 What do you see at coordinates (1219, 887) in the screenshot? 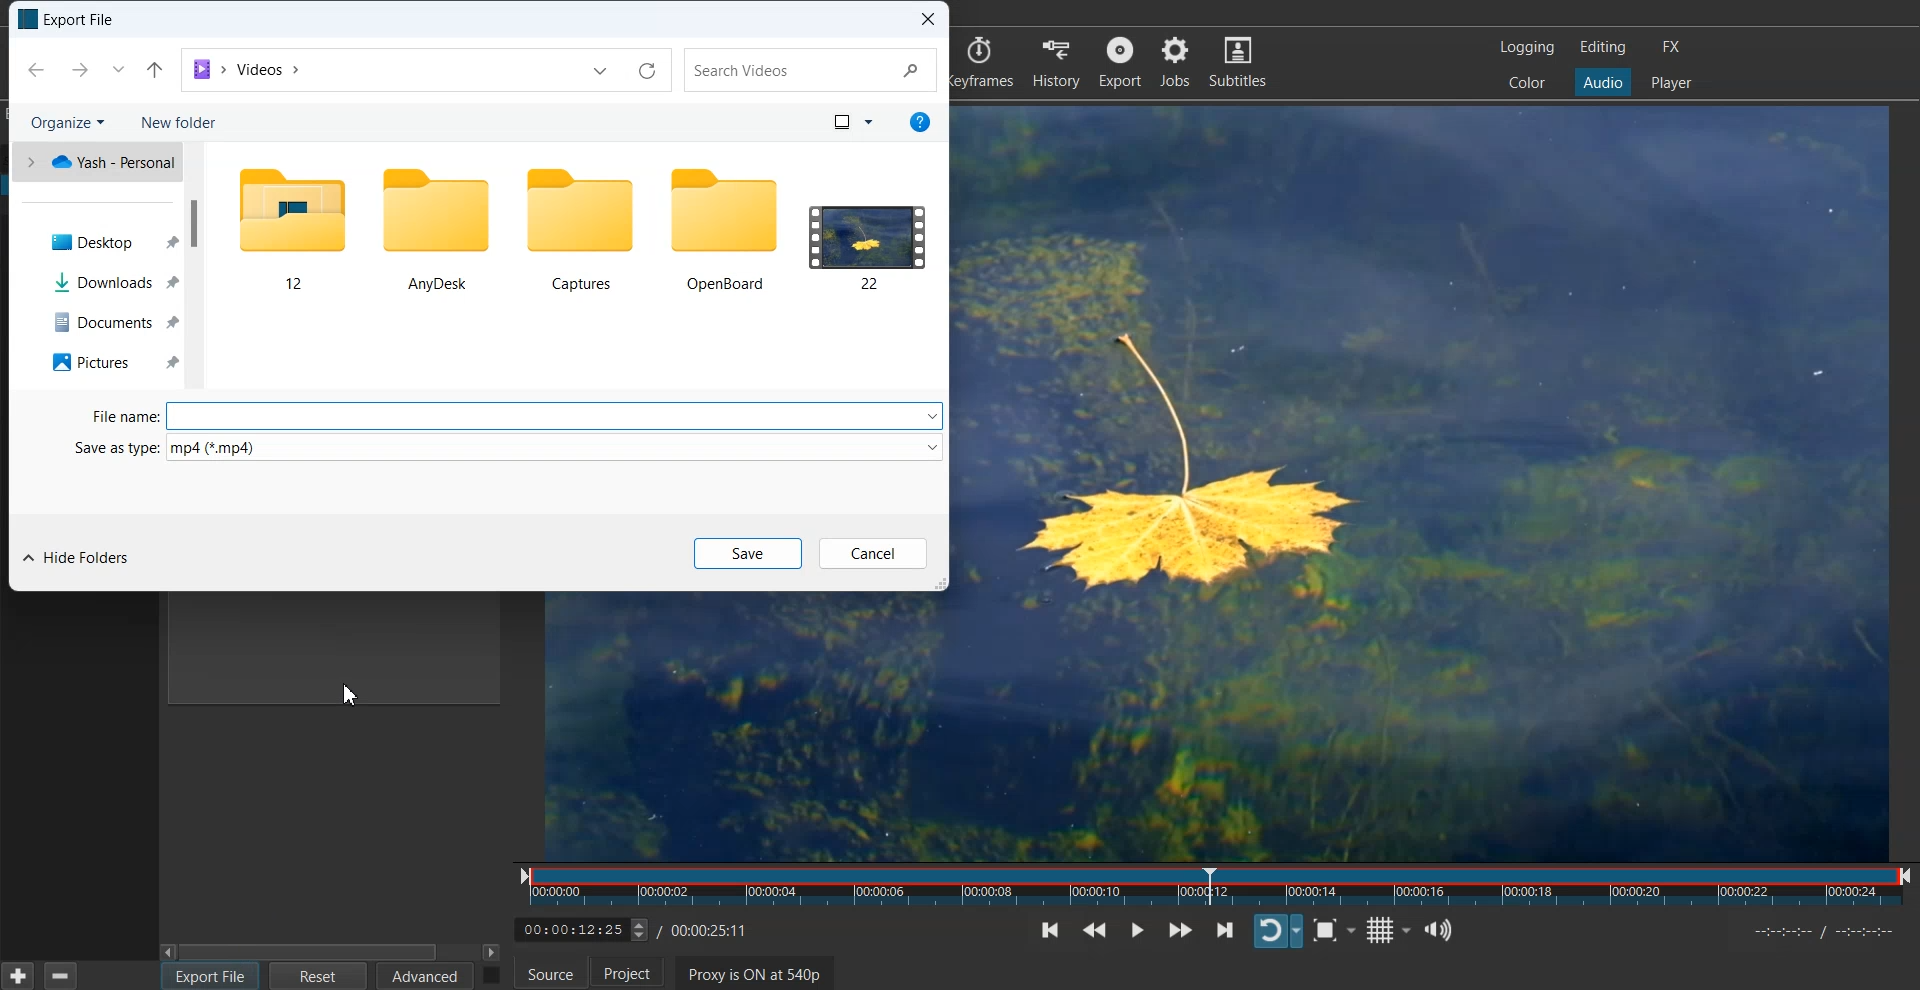
I see `Slider` at bounding box center [1219, 887].